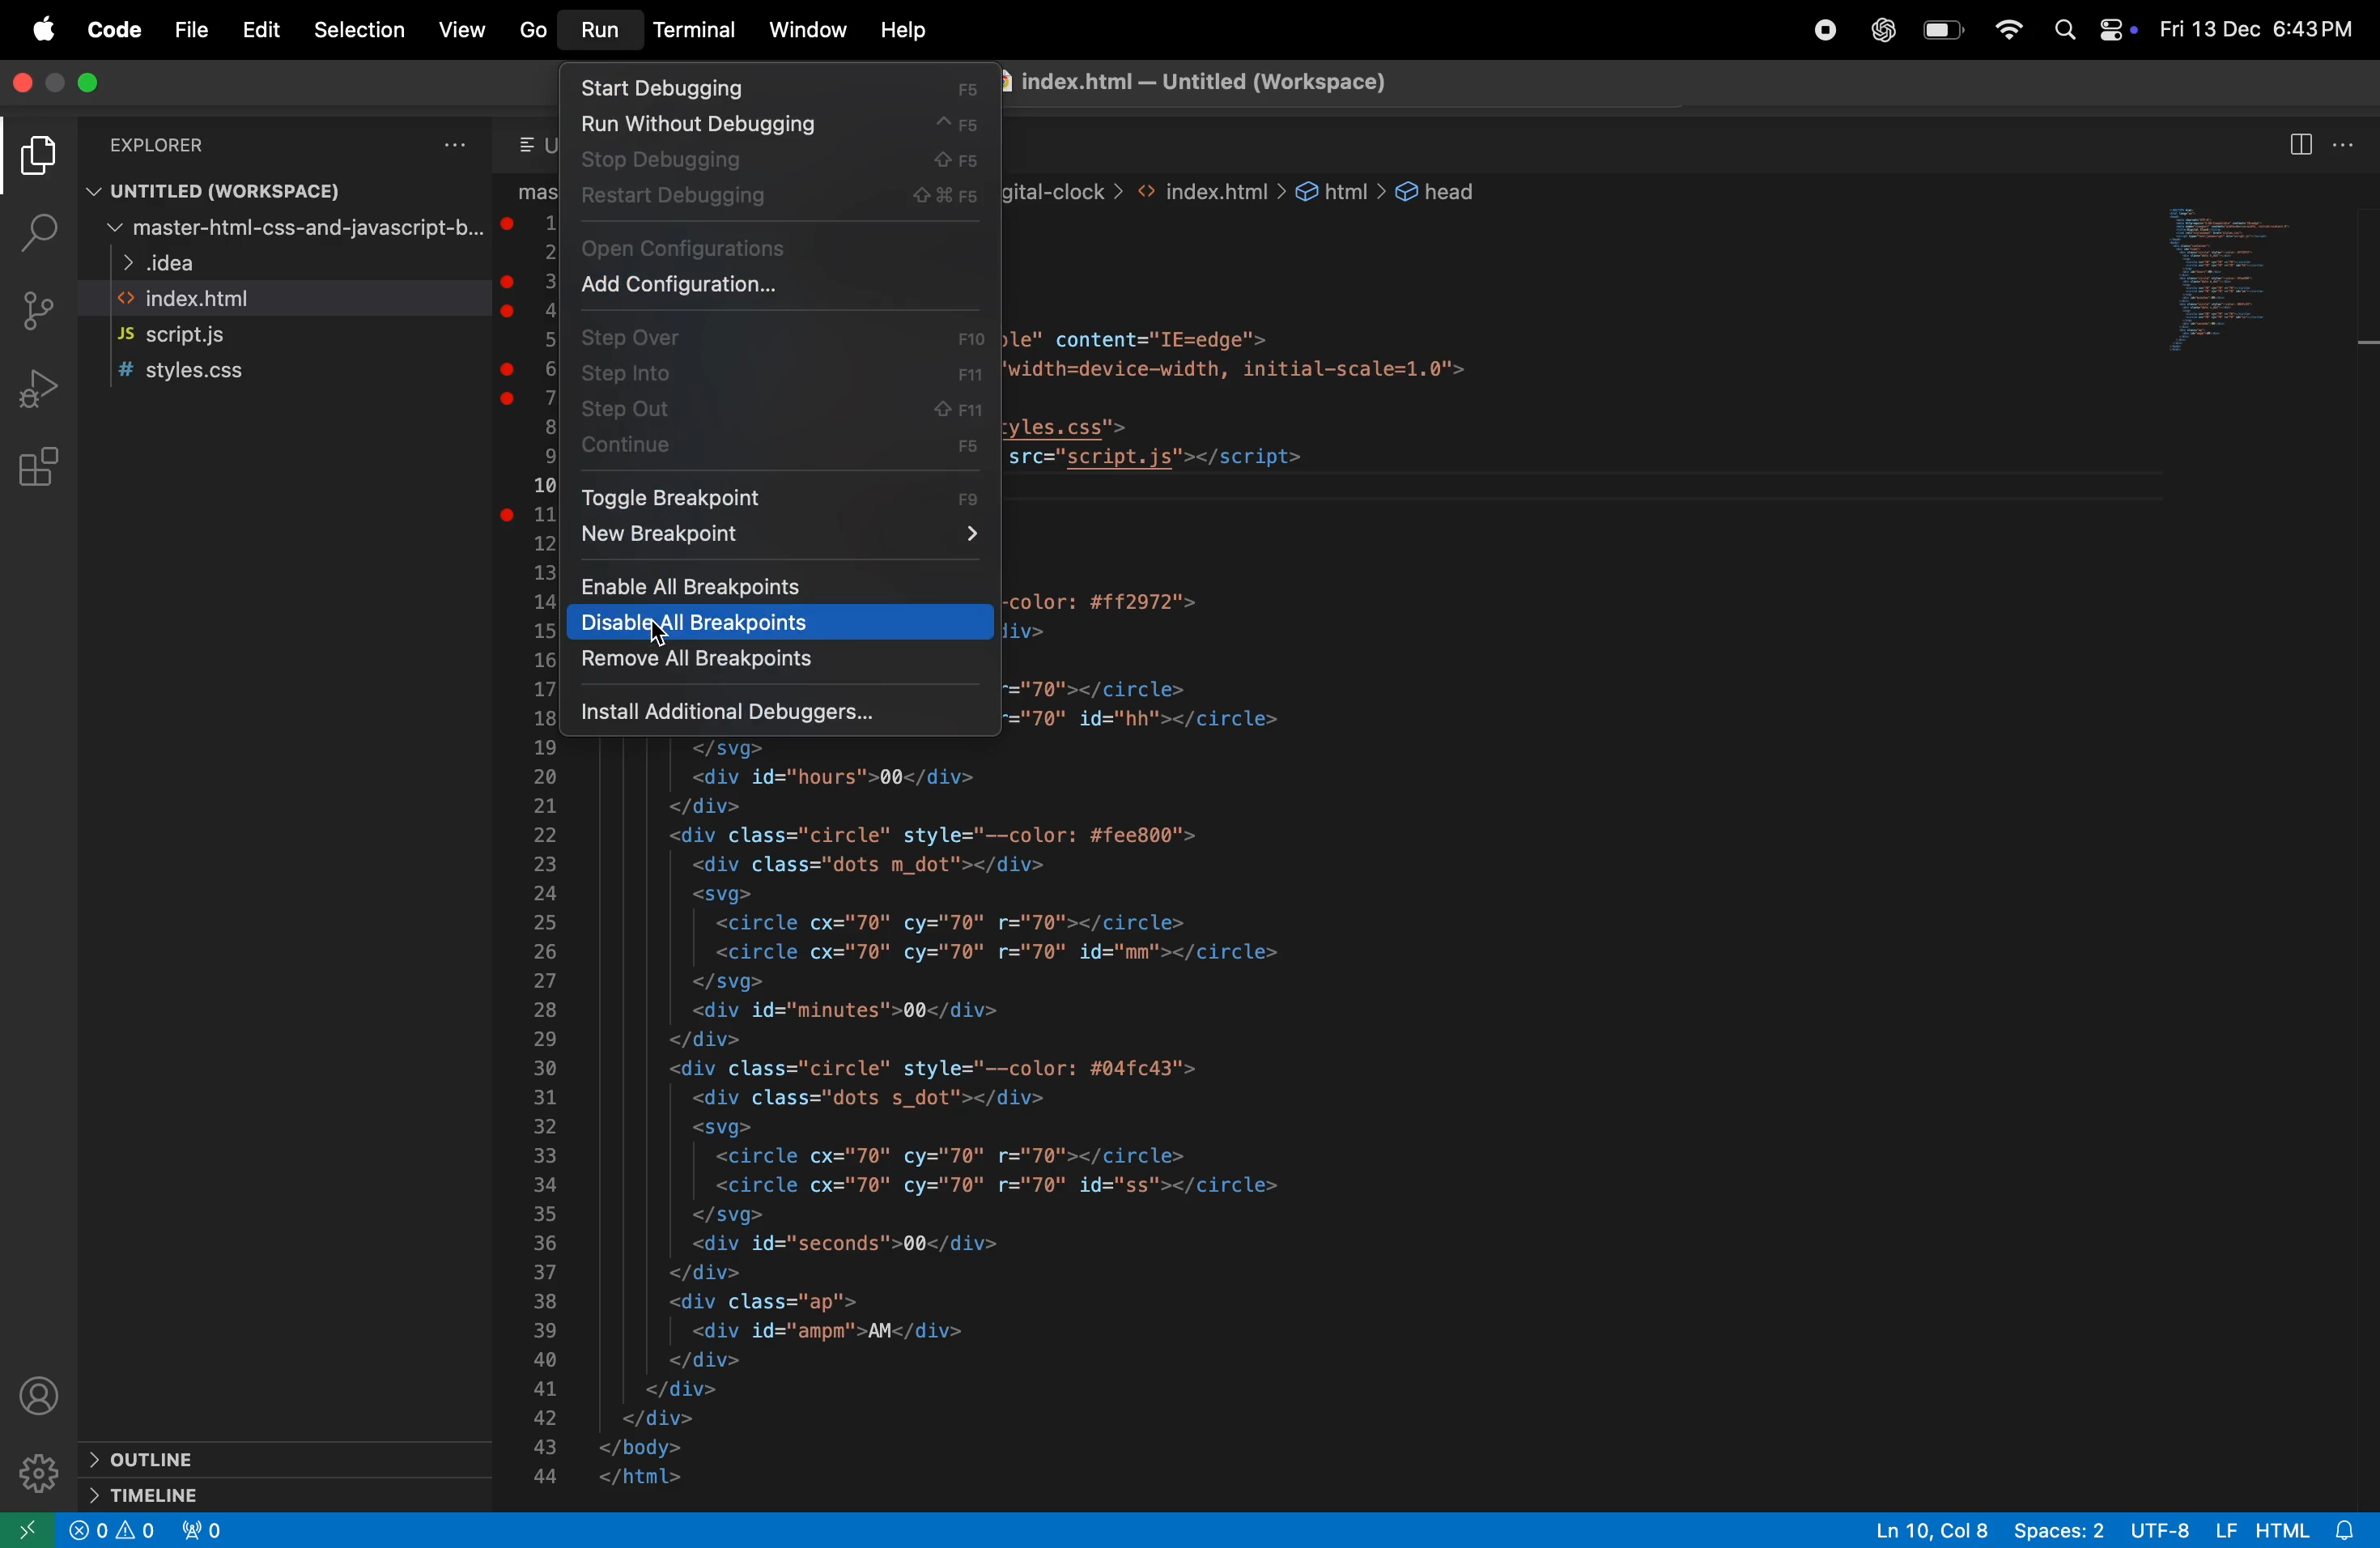 The image size is (2380, 1548). I want to click on index.html file page title, so click(1201, 79).